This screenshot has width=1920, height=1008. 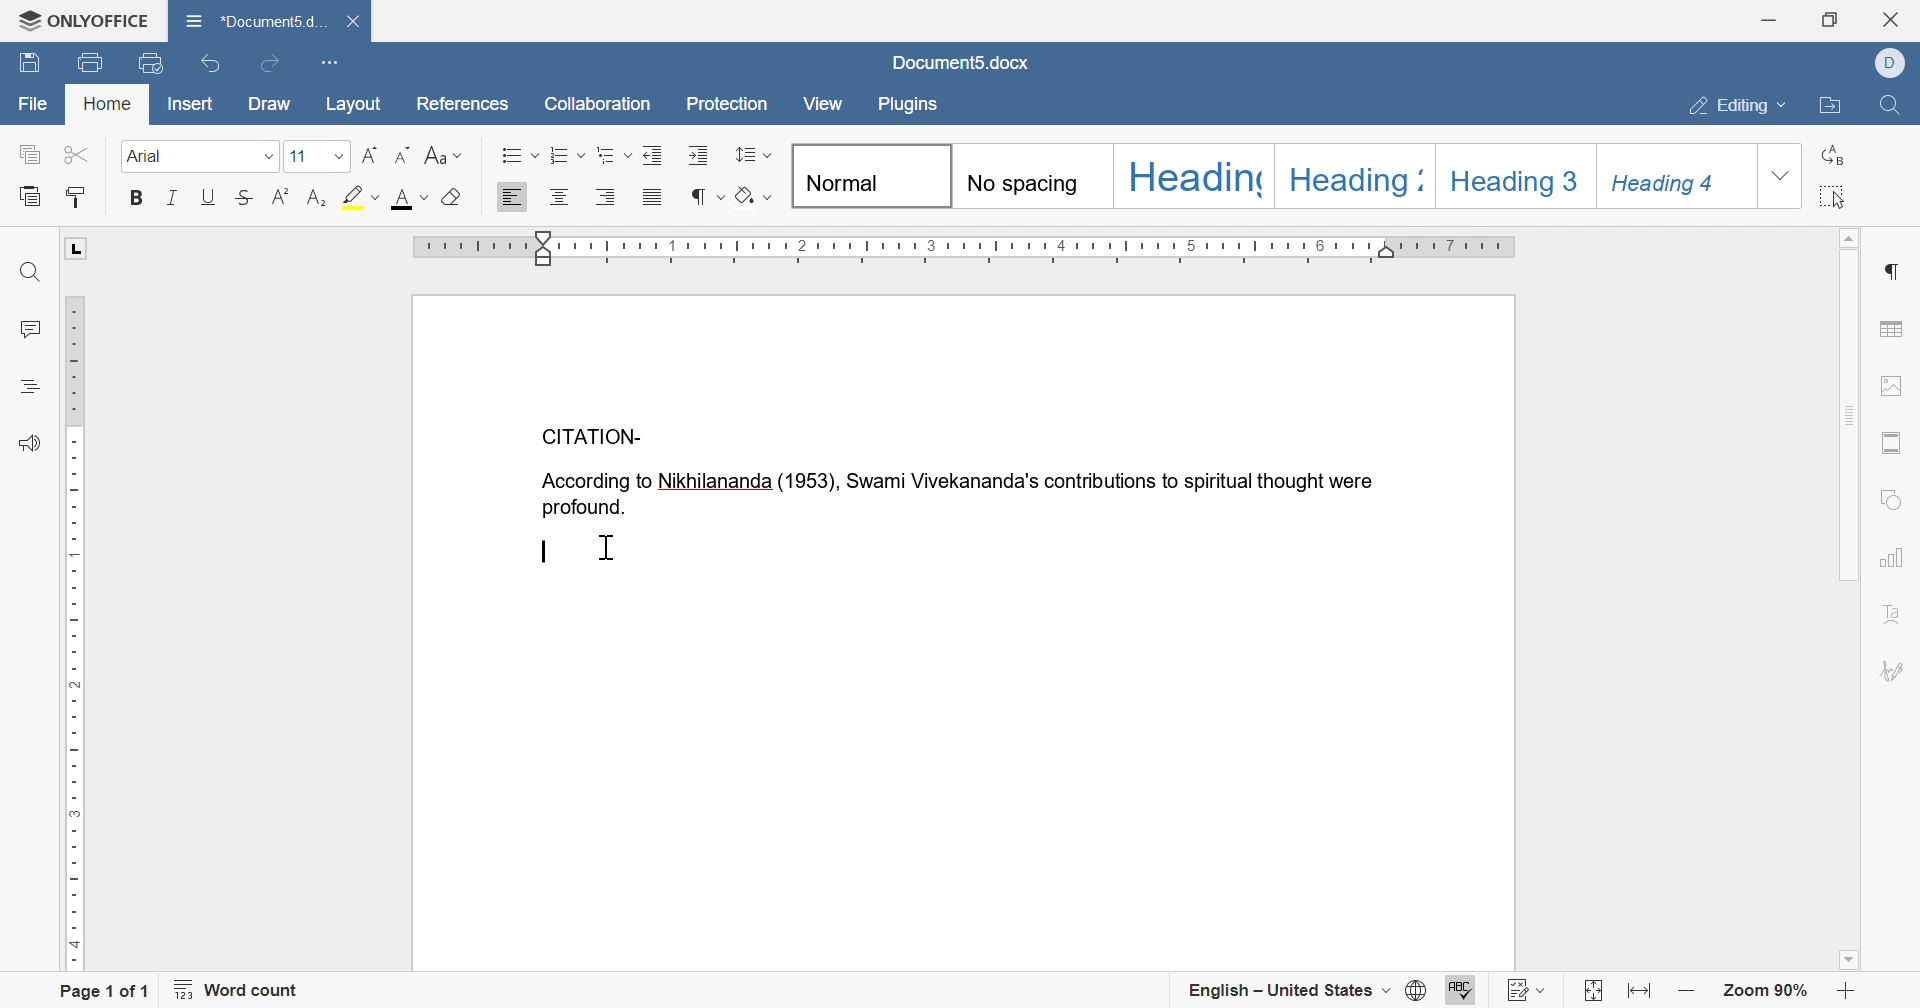 I want to click on Normal, so click(x=870, y=176).